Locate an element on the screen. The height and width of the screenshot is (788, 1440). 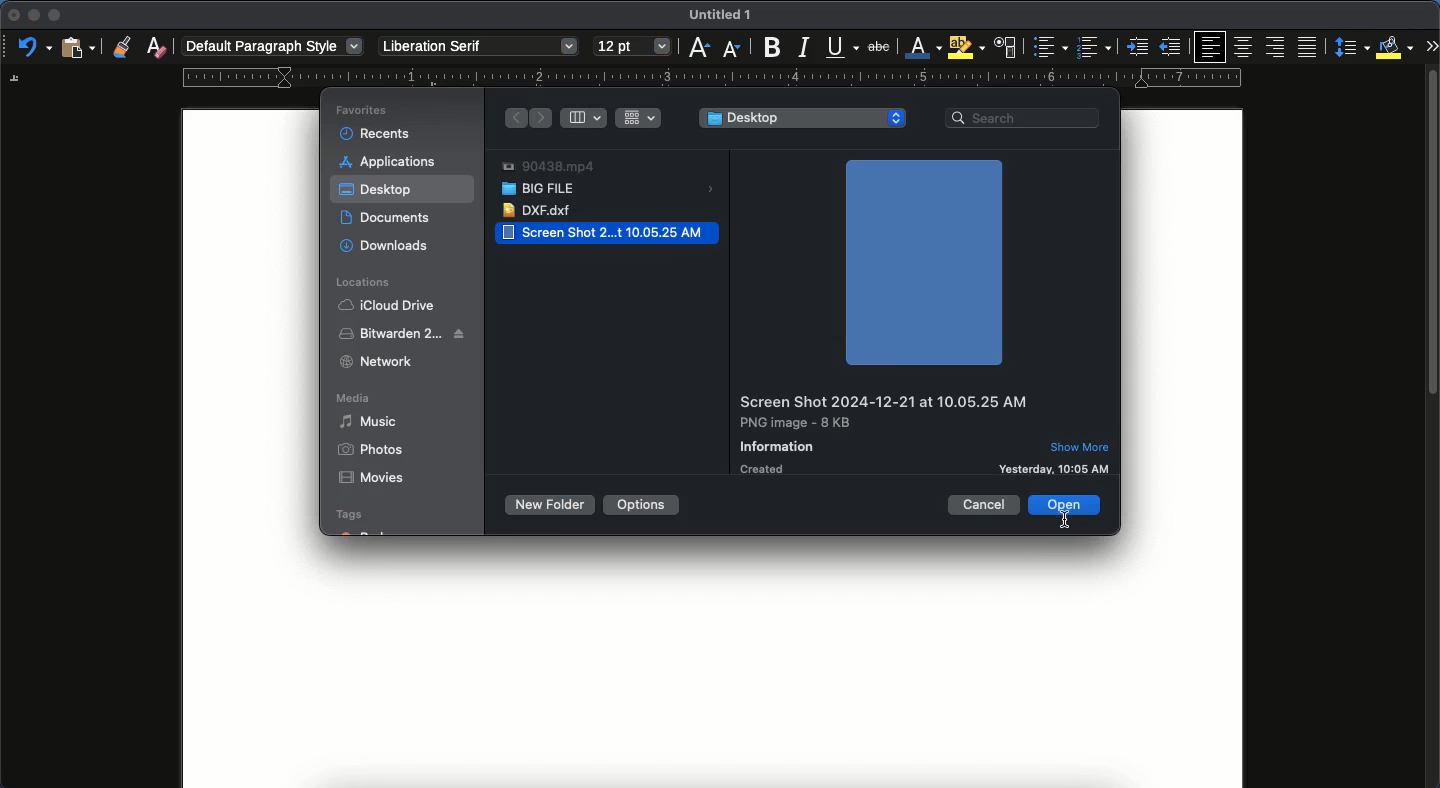
minimize is located at coordinates (33, 15).